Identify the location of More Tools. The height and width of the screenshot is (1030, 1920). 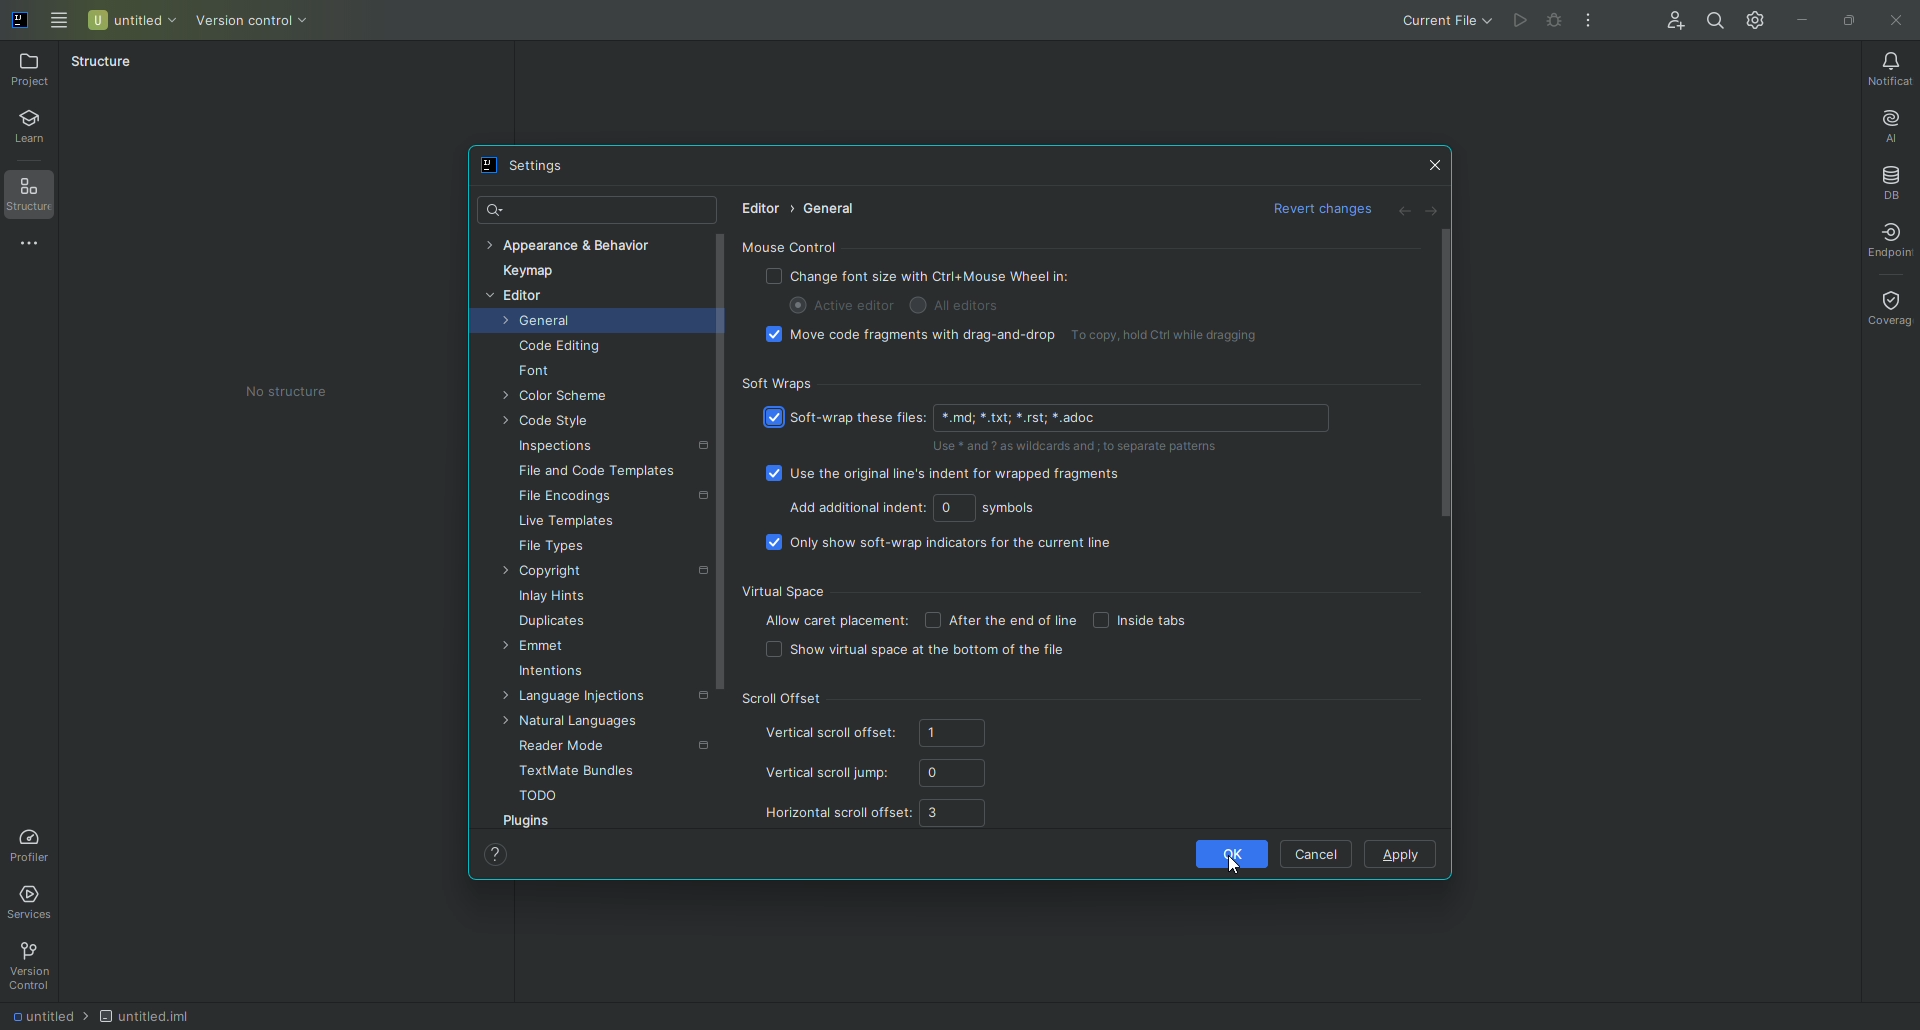
(34, 249).